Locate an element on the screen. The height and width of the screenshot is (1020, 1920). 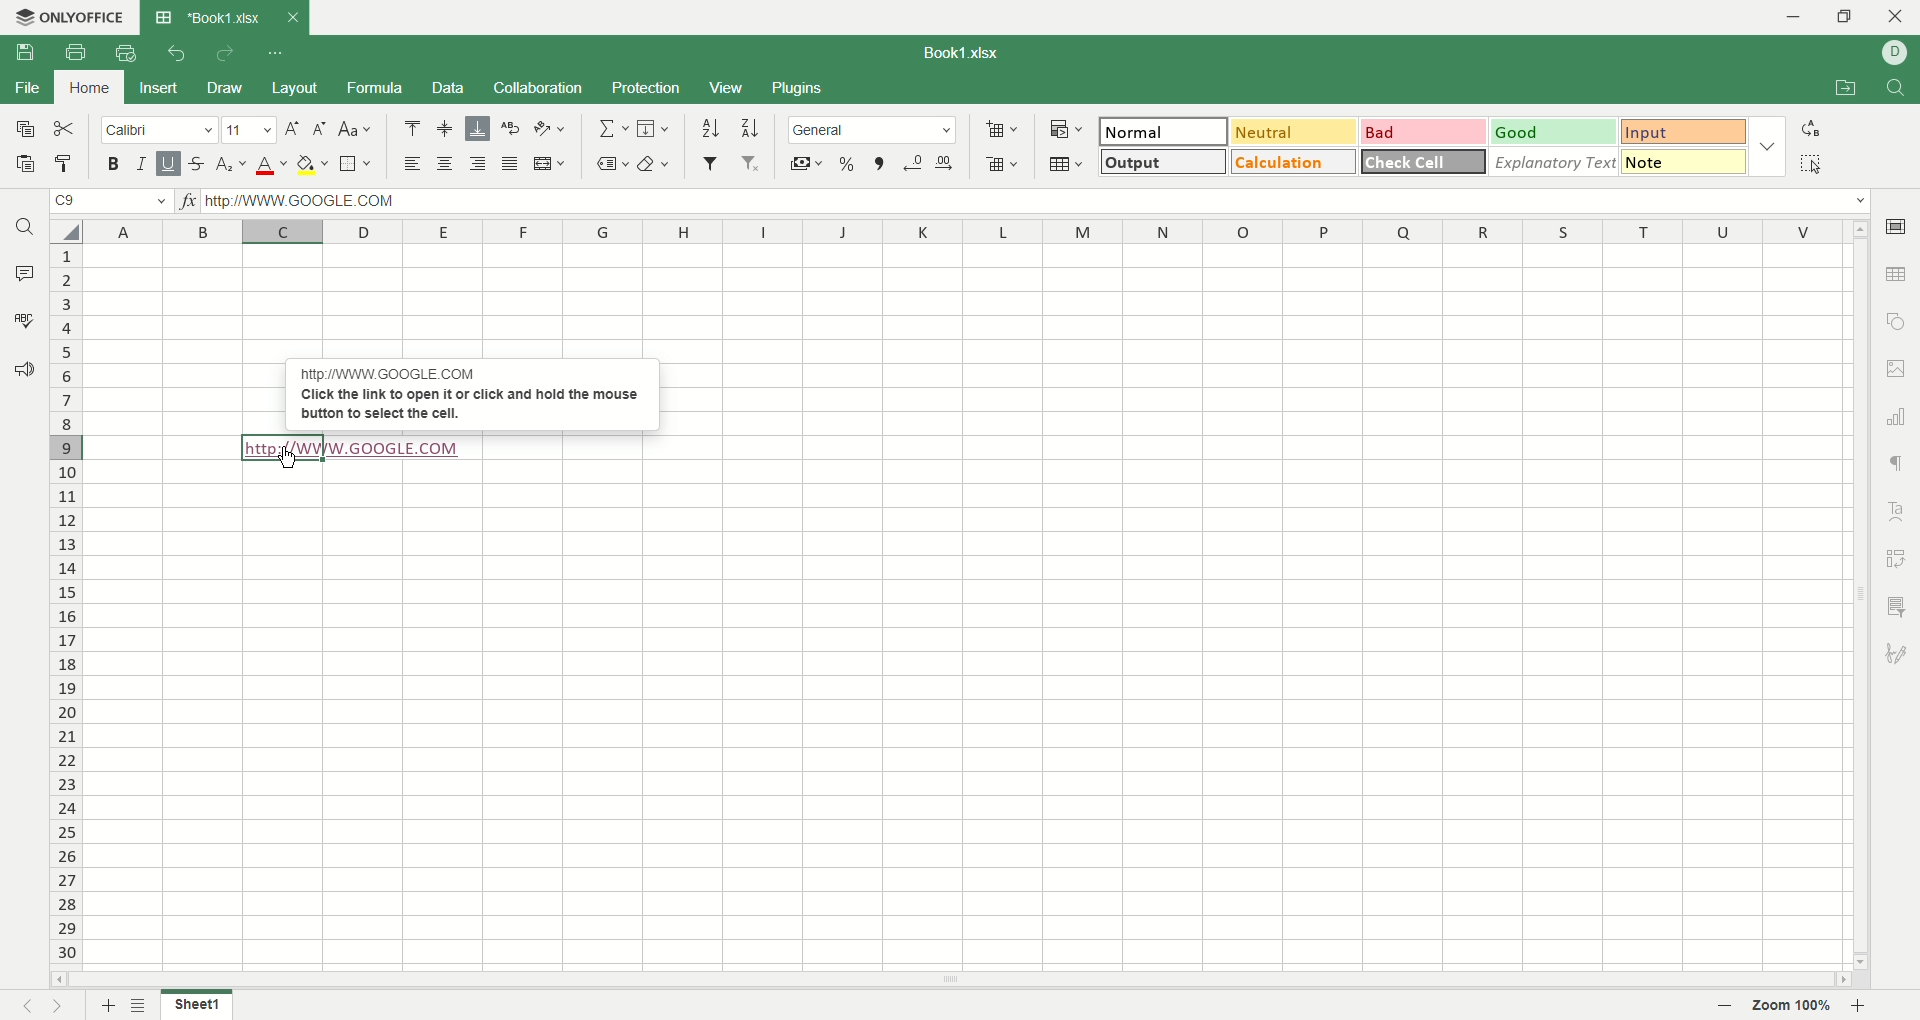
comma style is located at coordinates (880, 163).